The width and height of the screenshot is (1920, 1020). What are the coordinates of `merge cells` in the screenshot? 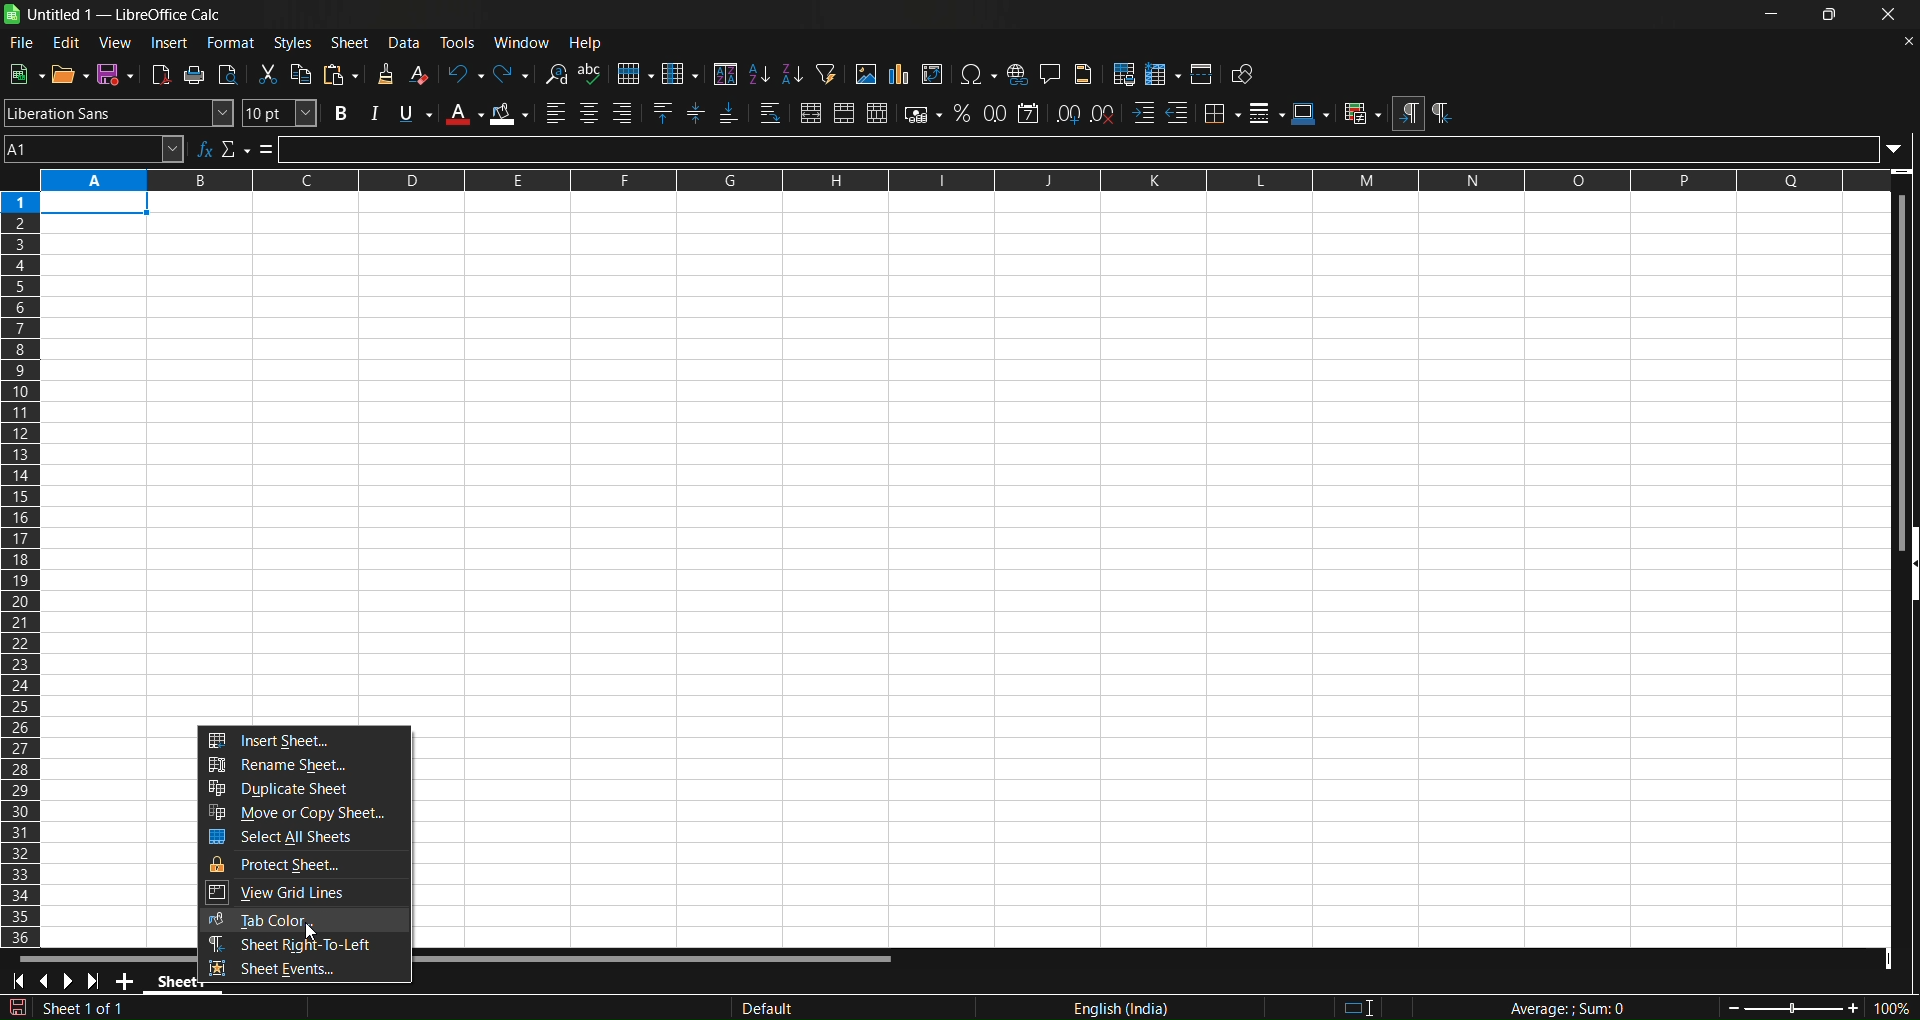 It's located at (845, 114).